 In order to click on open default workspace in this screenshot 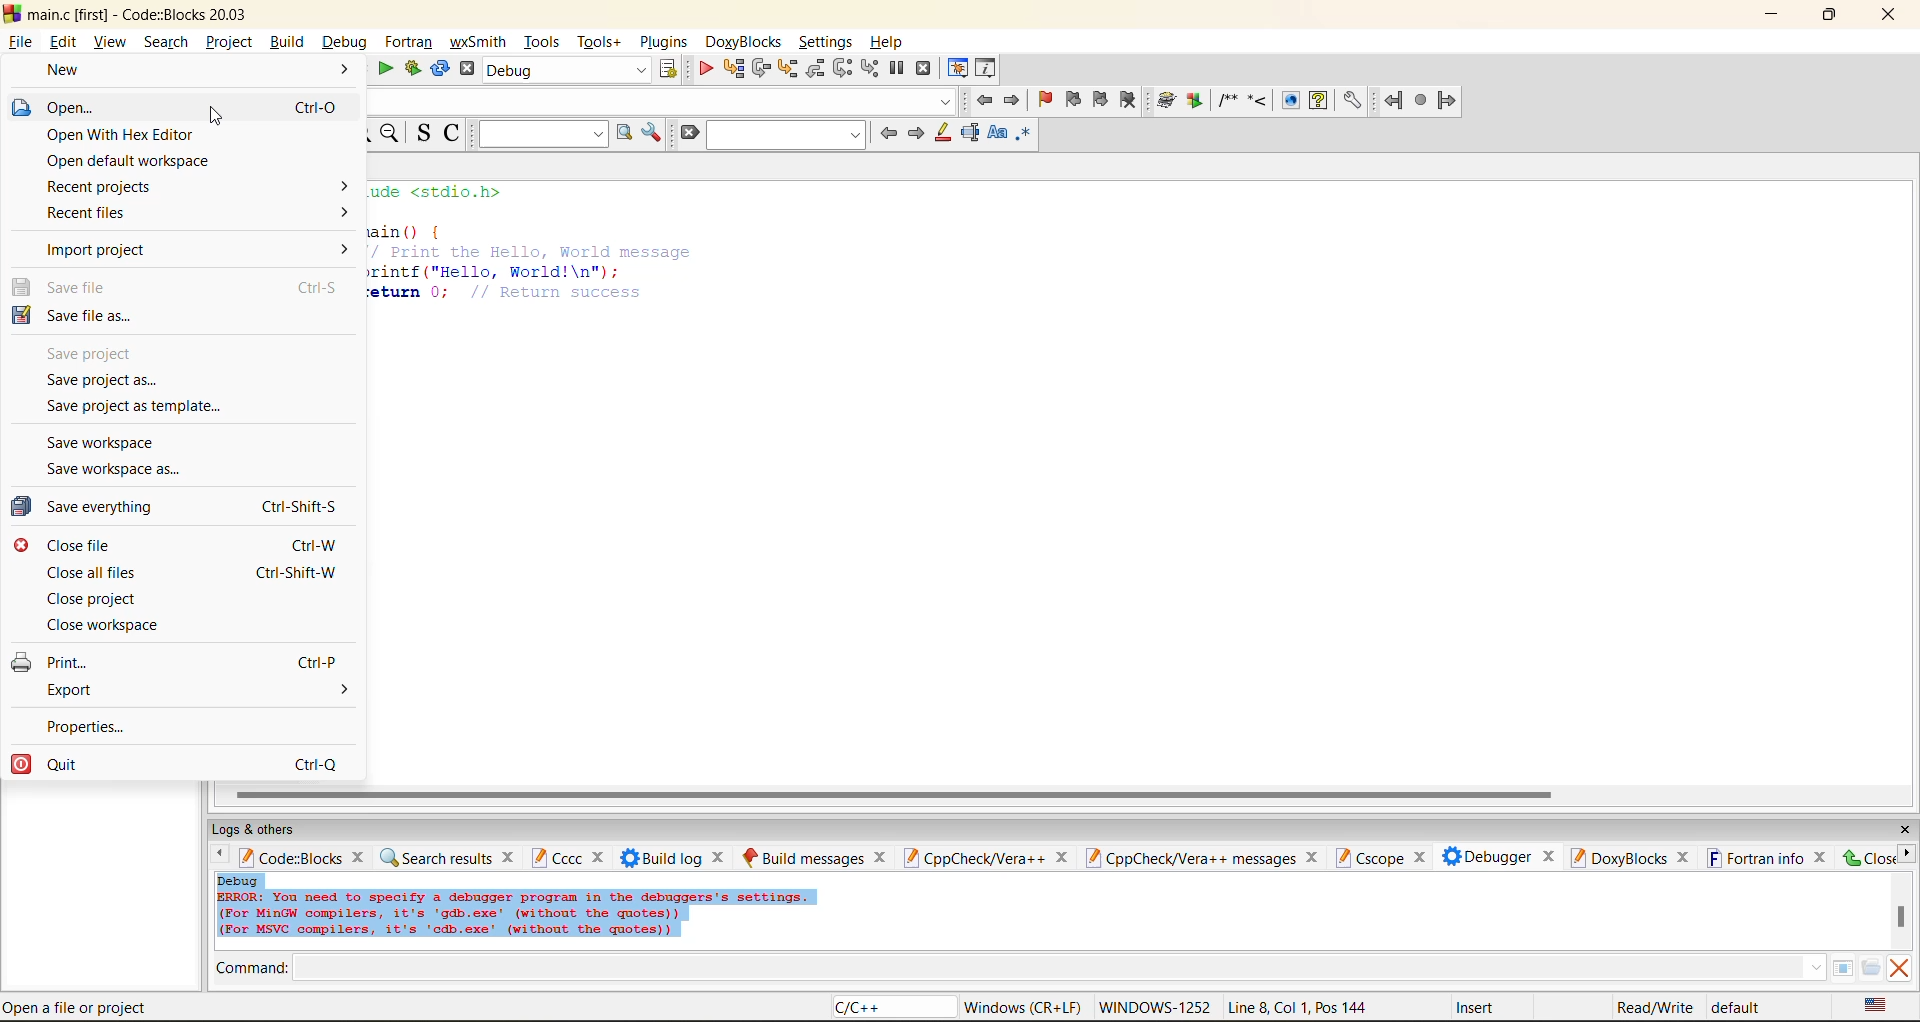, I will do `click(174, 160)`.